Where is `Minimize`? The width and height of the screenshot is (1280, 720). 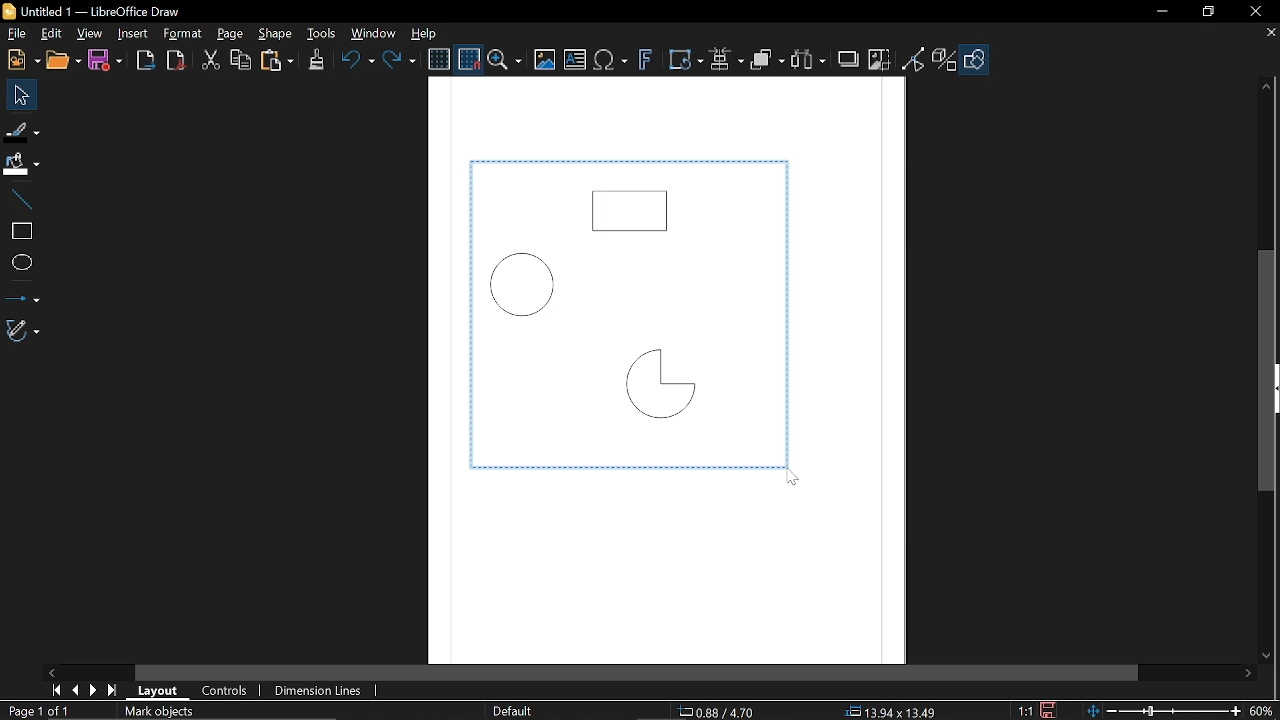
Minimize is located at coordinates (1161, 11).